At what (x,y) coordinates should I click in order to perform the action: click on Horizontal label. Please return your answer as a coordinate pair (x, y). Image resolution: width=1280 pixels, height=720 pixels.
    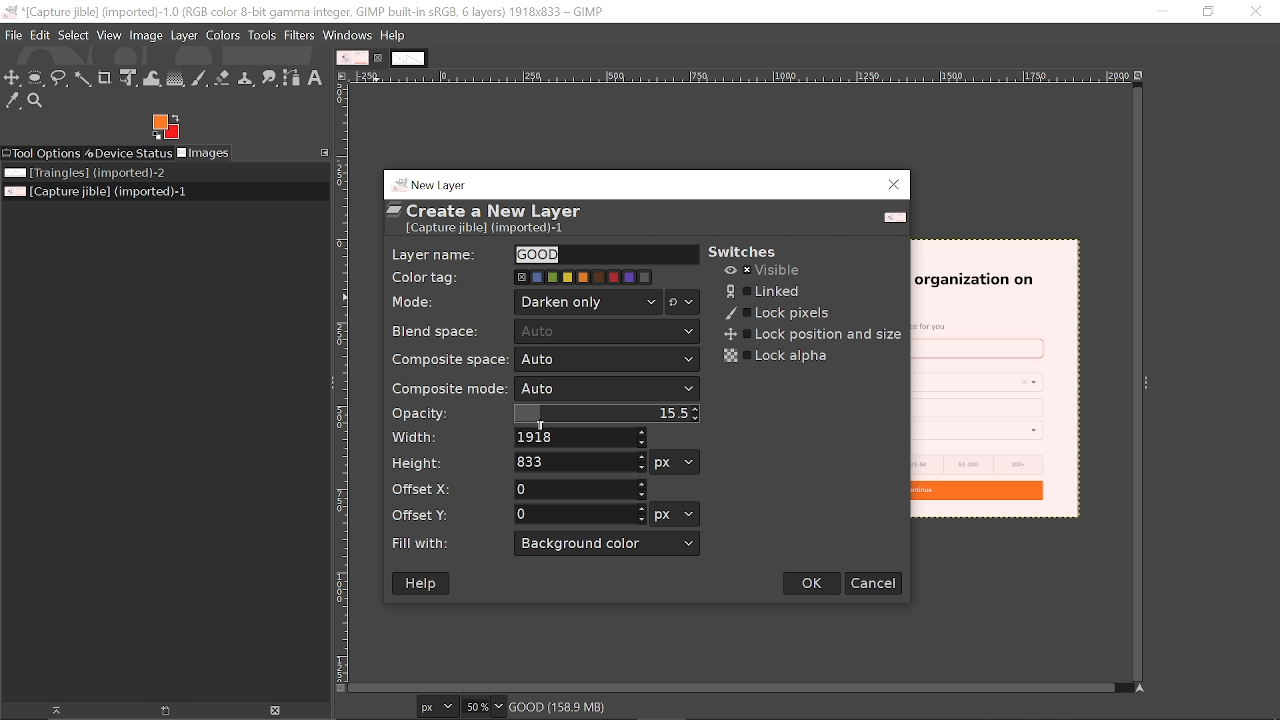
    Looking at the image, I should click on (742, 77).